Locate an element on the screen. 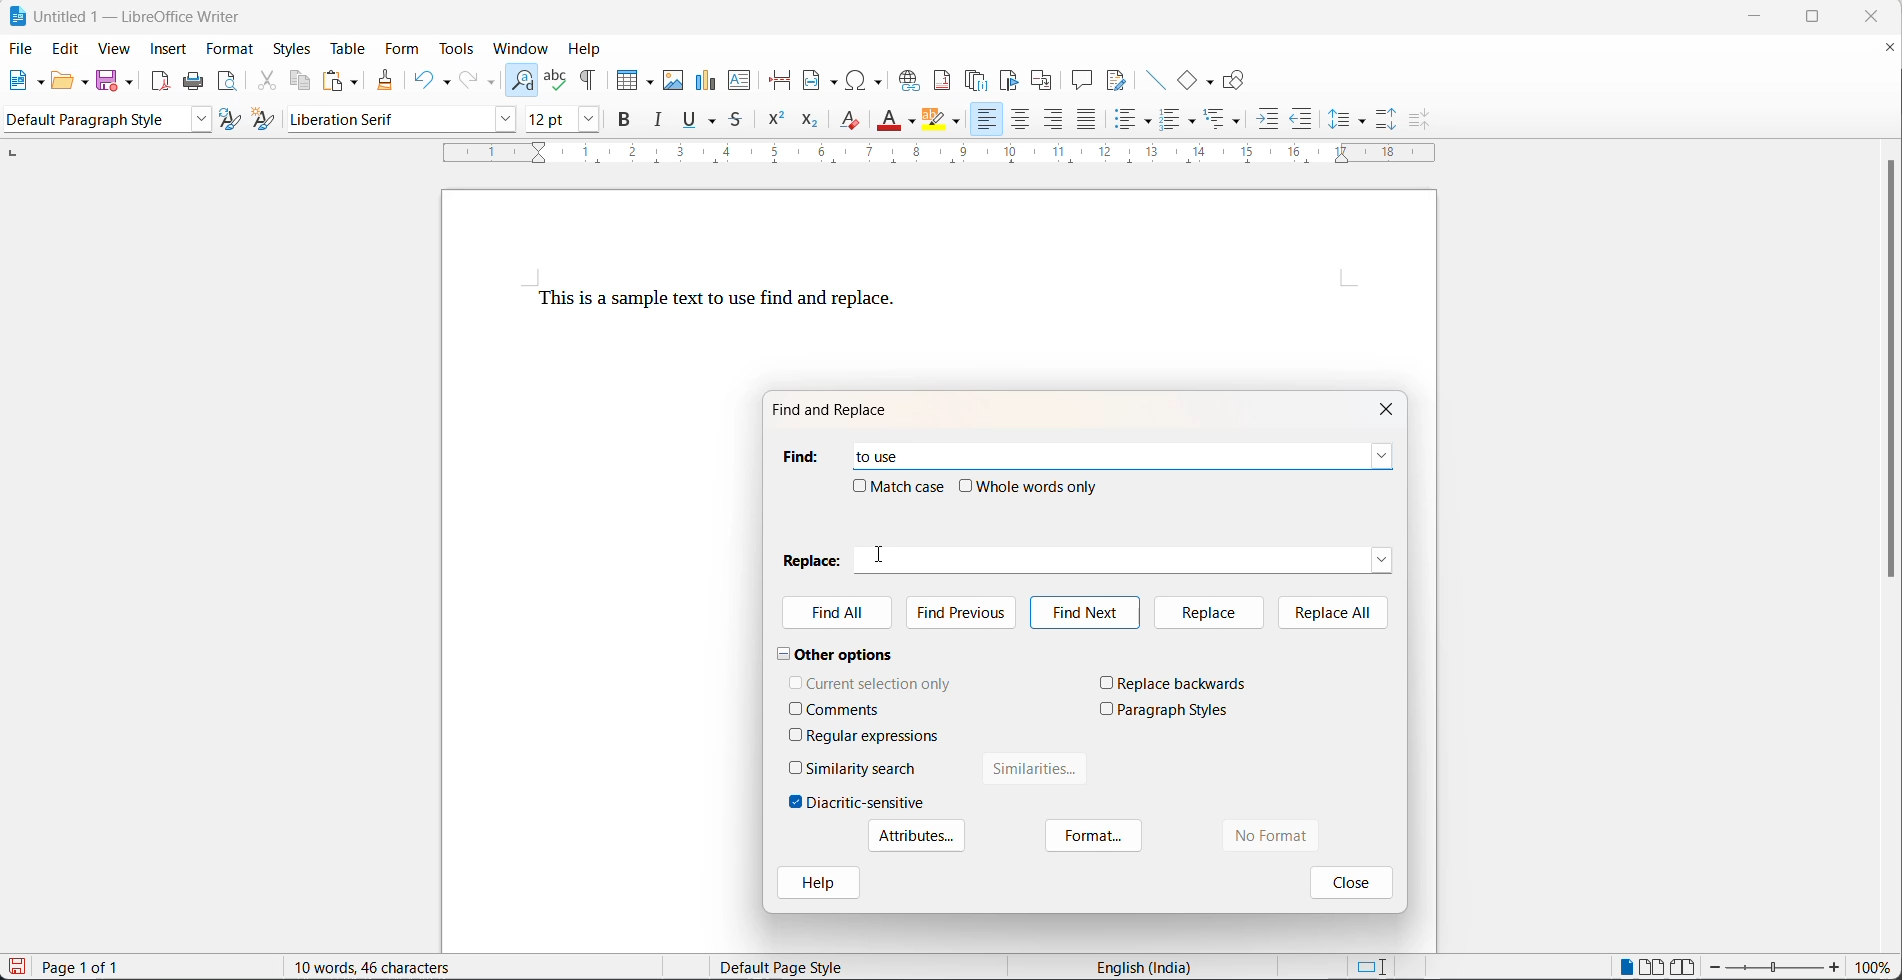 The height and width of the screenshot is (980, 1902). regular expressions is located at coordinates (875, 736).